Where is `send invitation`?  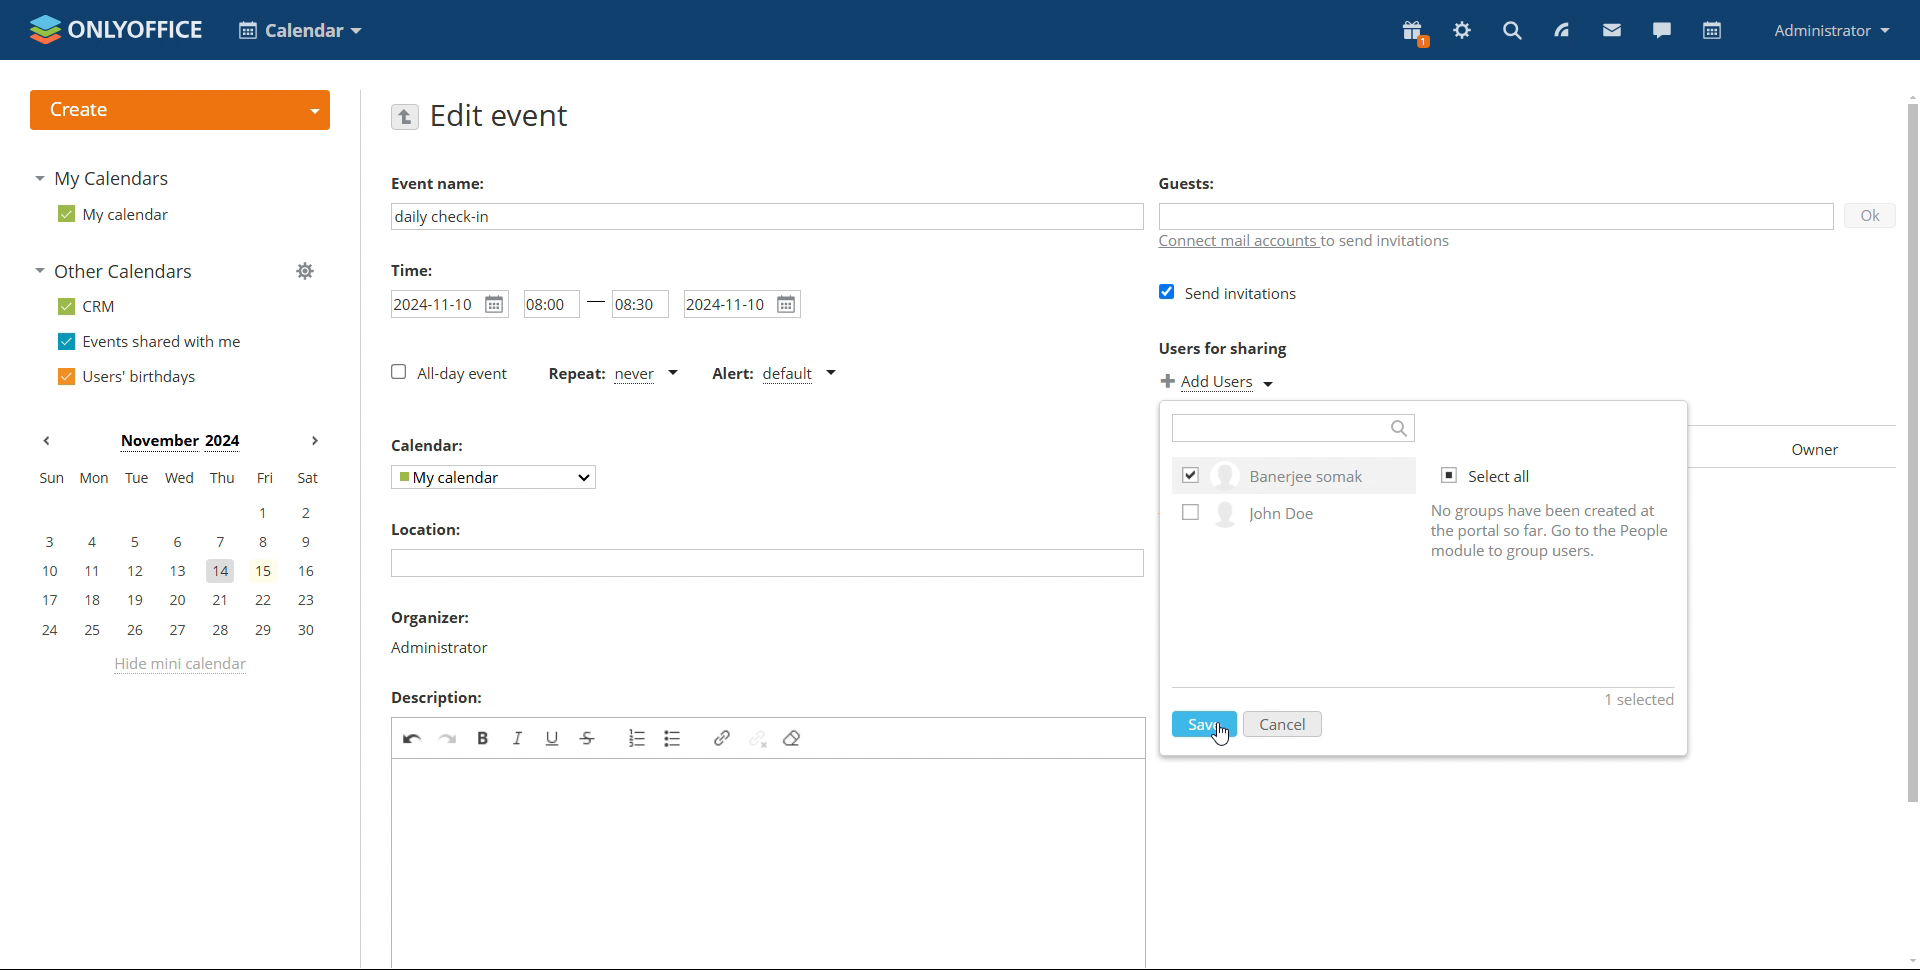 send invitation is located at coordinates (1232, 292).